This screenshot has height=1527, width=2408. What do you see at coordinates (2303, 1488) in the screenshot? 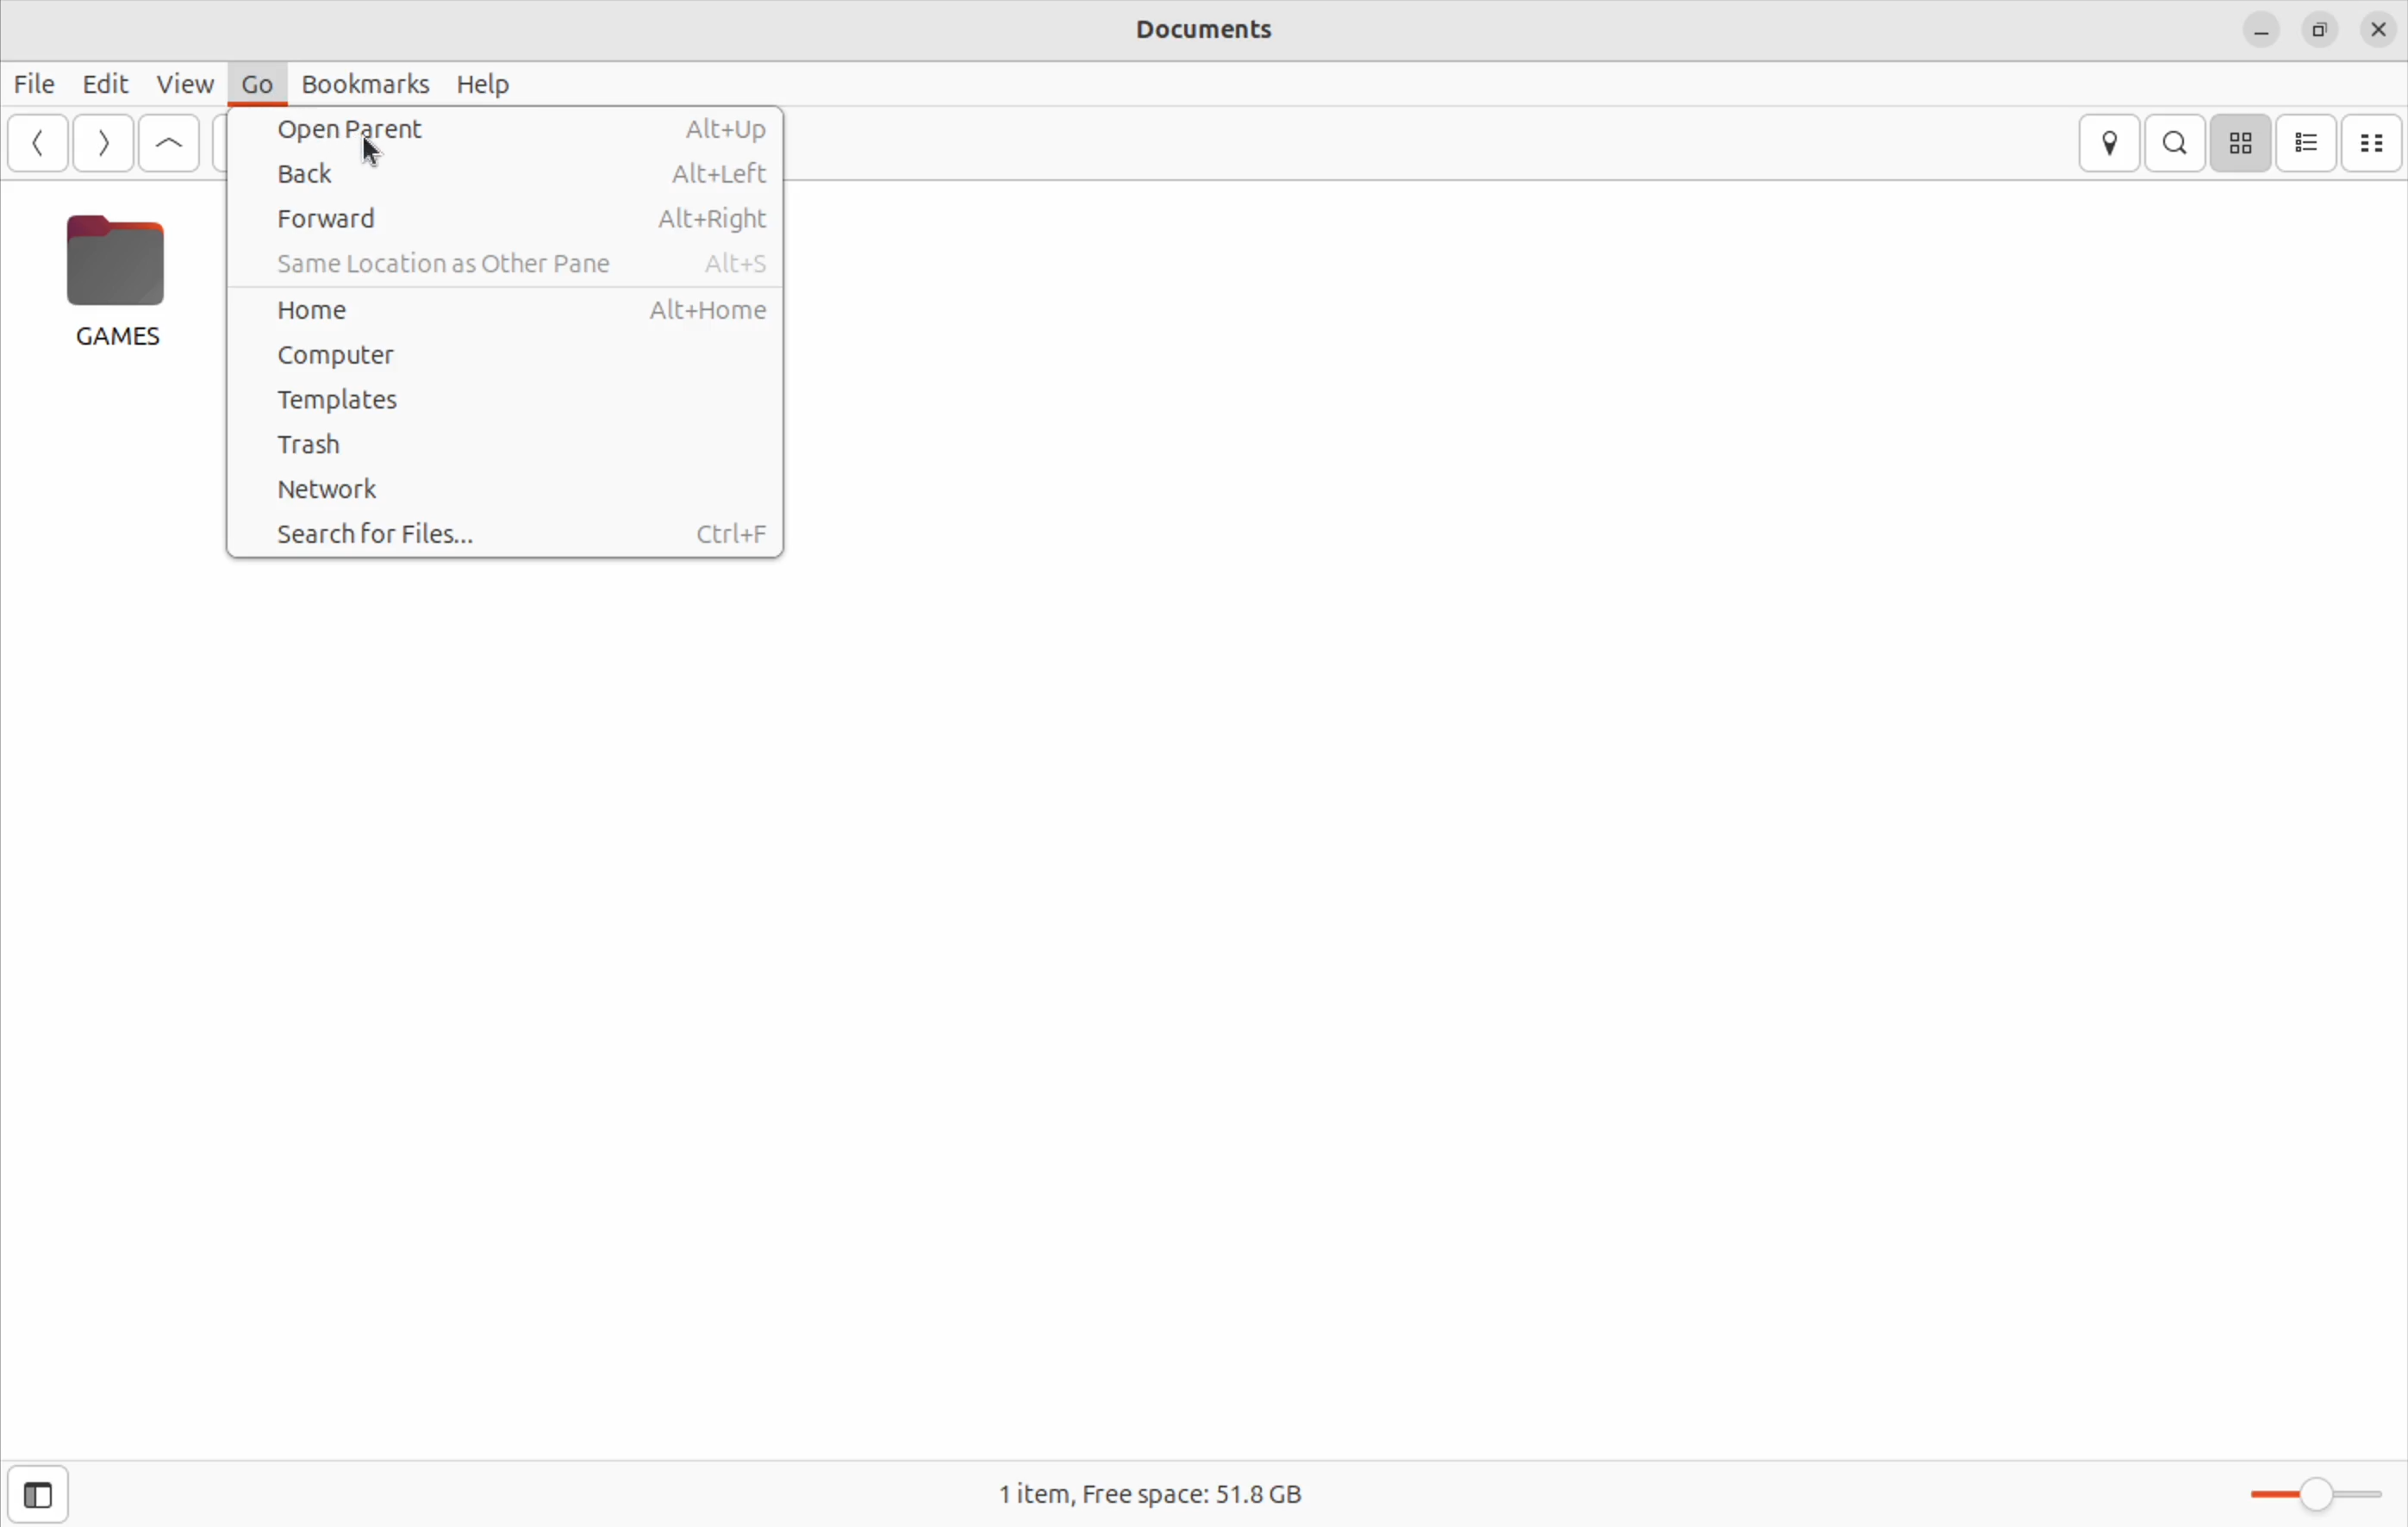
I see `toggle zoom` at bounding box center [2303, 1488].